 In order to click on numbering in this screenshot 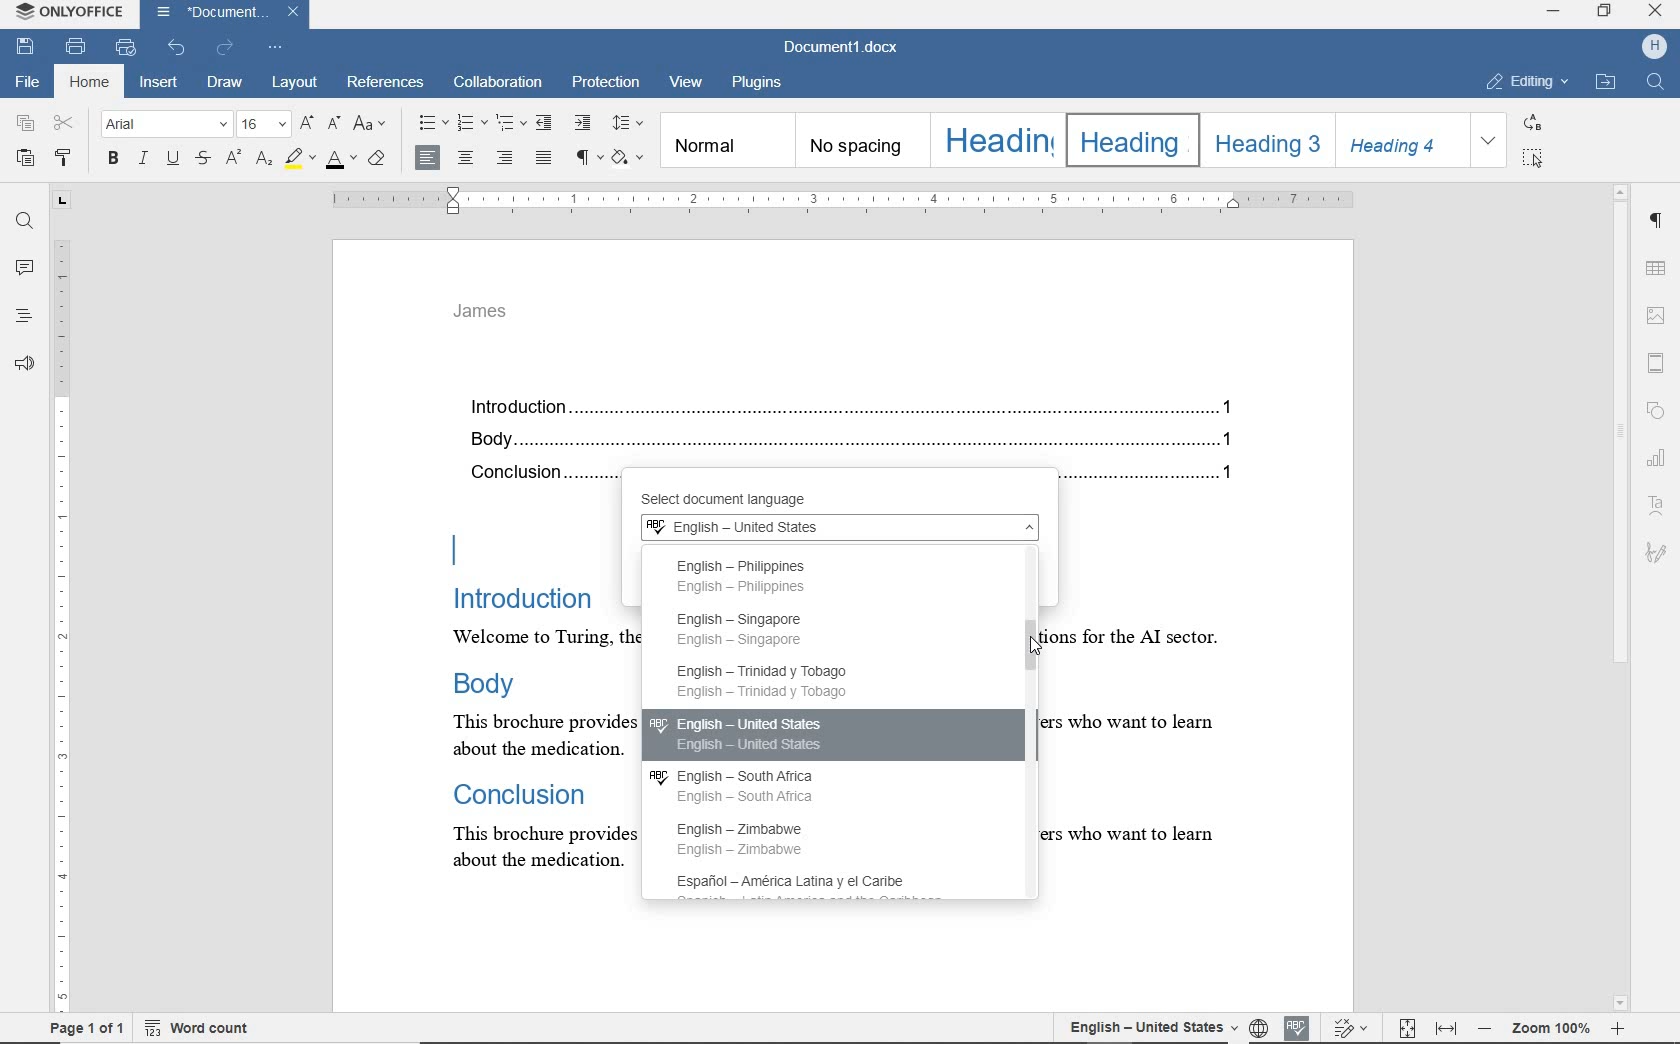, I will do `click(473, 123)`.